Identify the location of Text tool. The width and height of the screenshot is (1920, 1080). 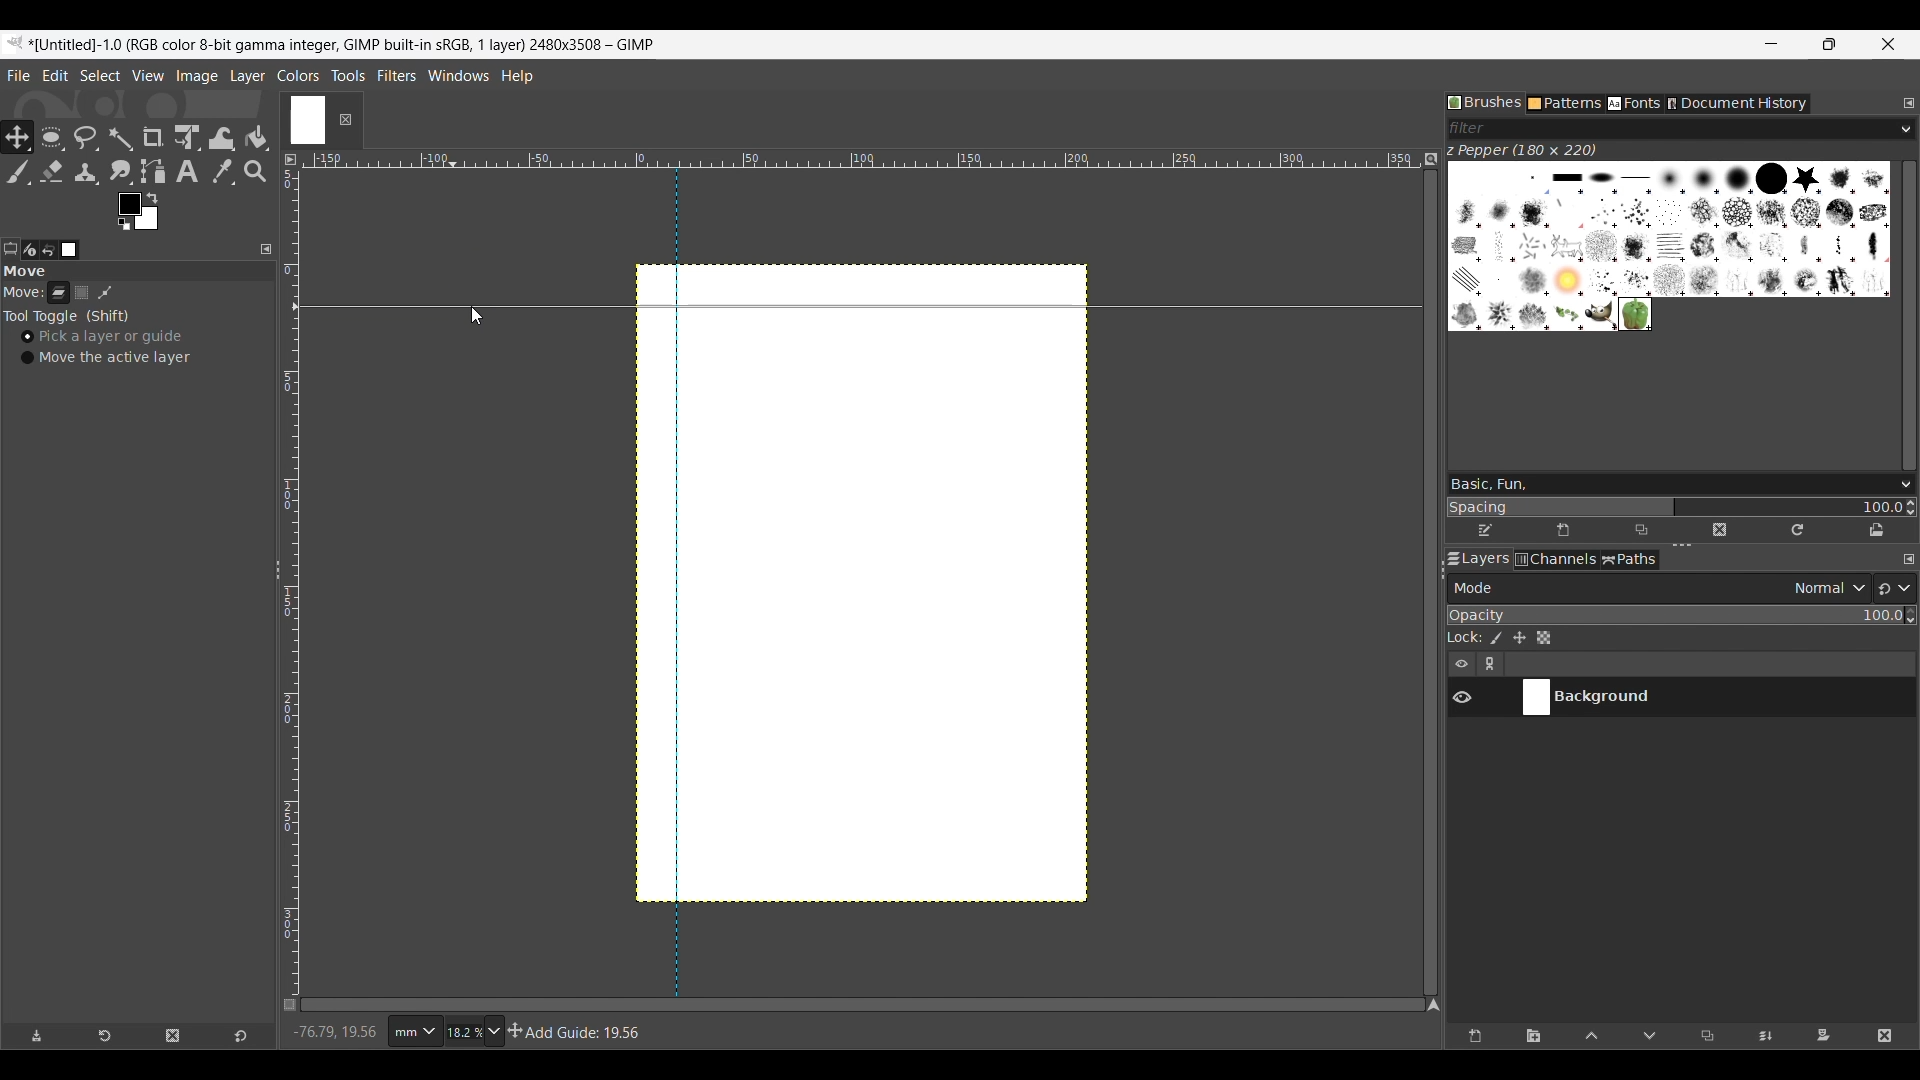
(188, 172).